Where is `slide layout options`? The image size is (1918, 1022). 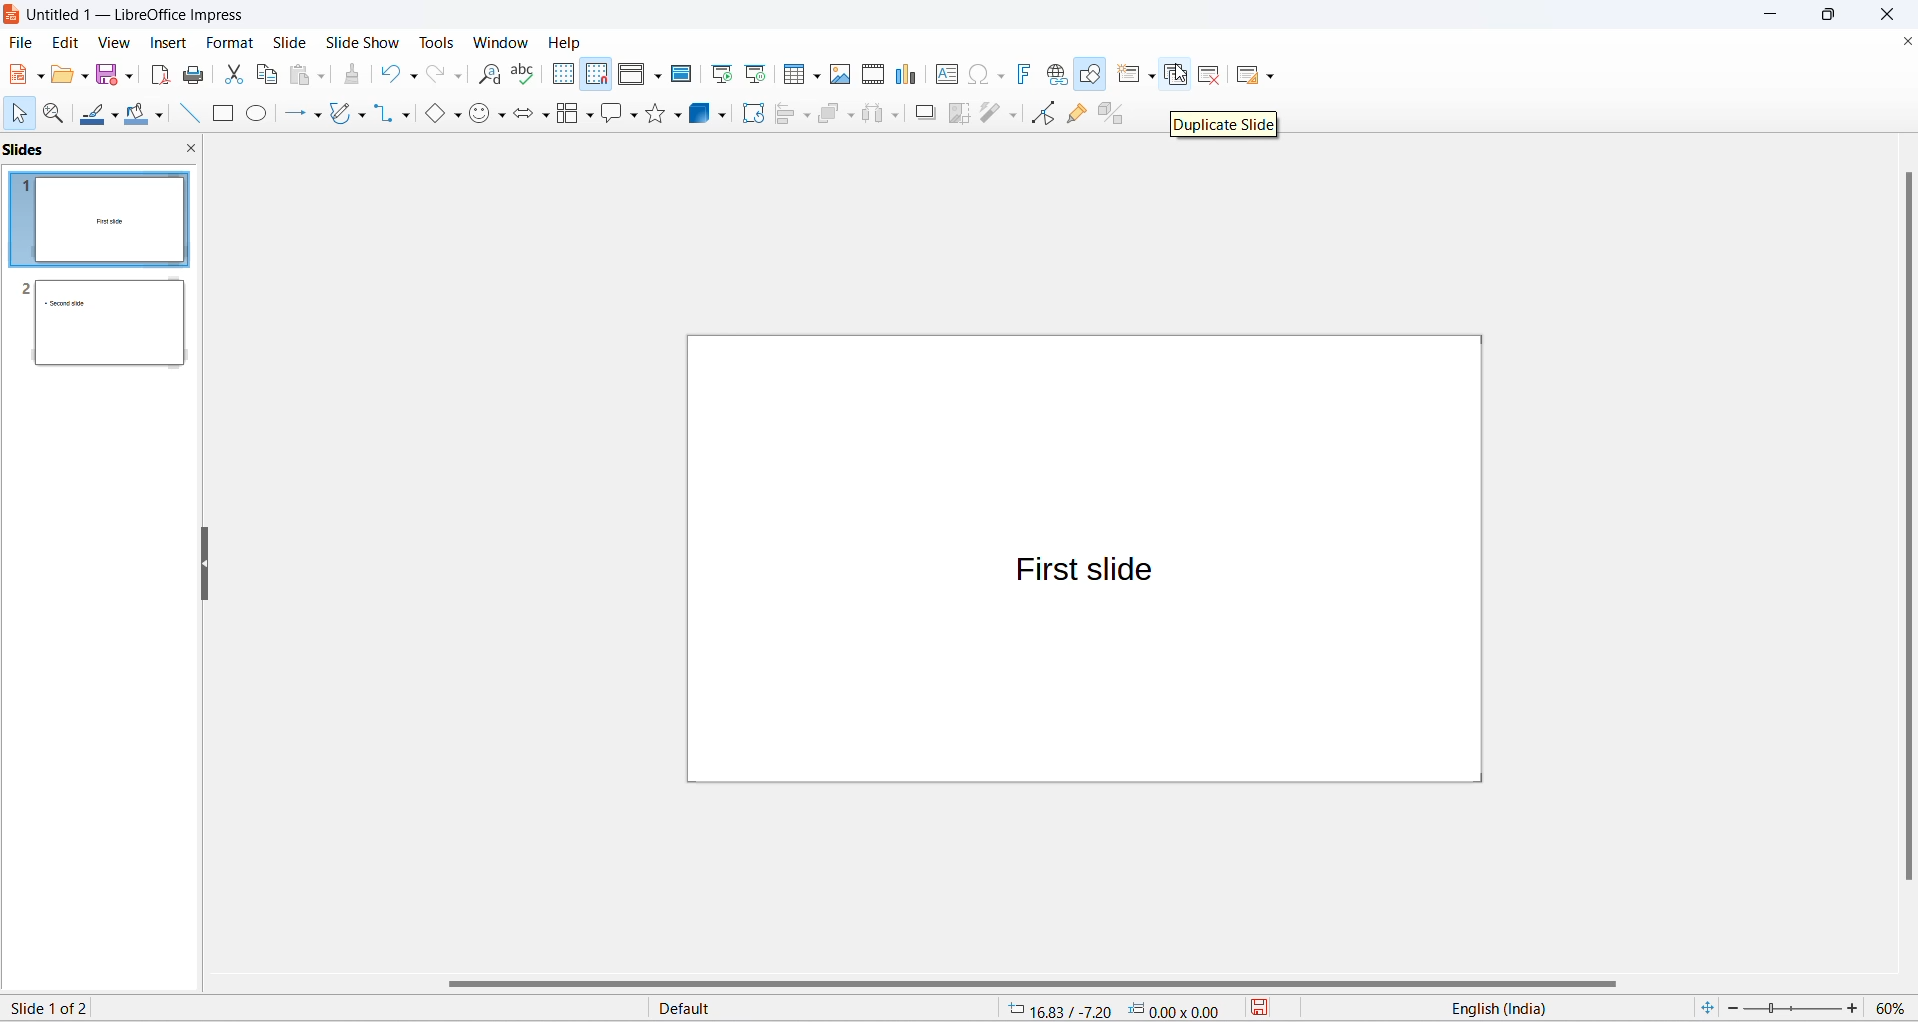
slide layout options is located at coordinates (1270, 74).